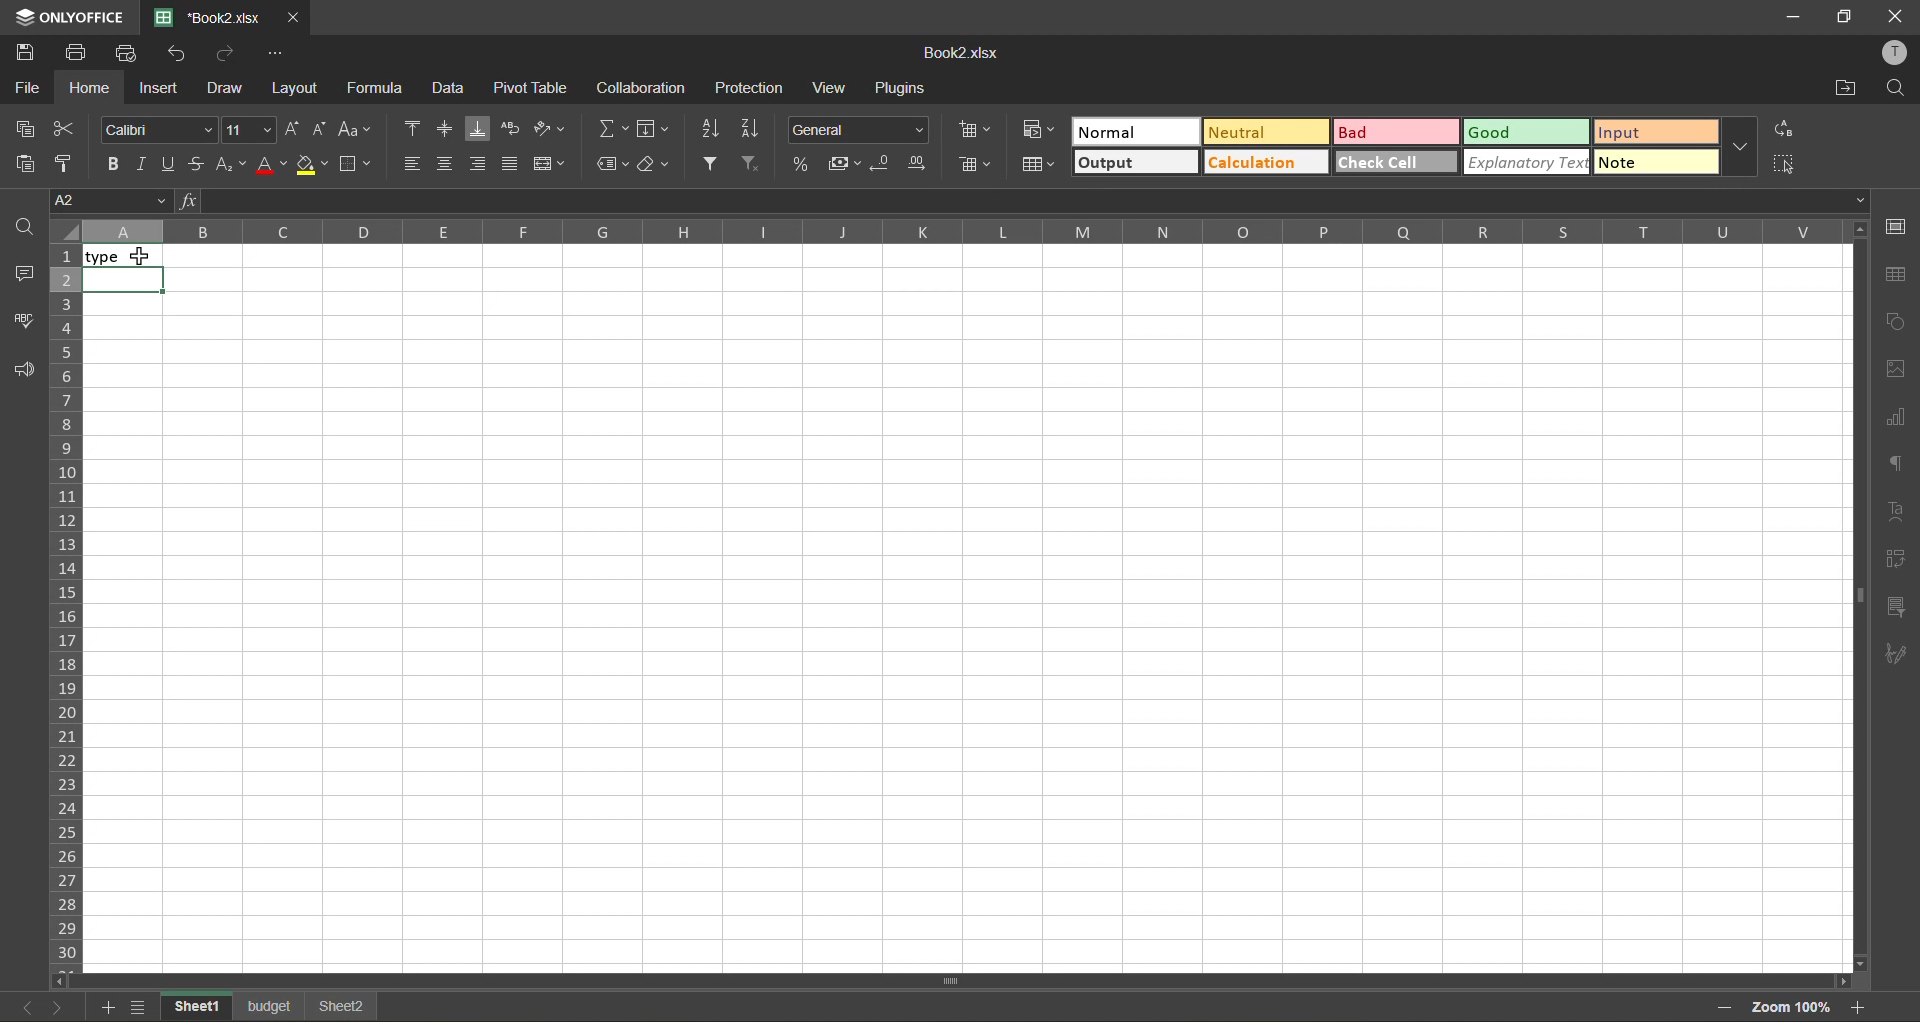 The width and height of the screenshot is (1920, 1022). Describe the element at coordinates (275, 53) in the screenshot. I see `customize quick access toolbar` at that location.